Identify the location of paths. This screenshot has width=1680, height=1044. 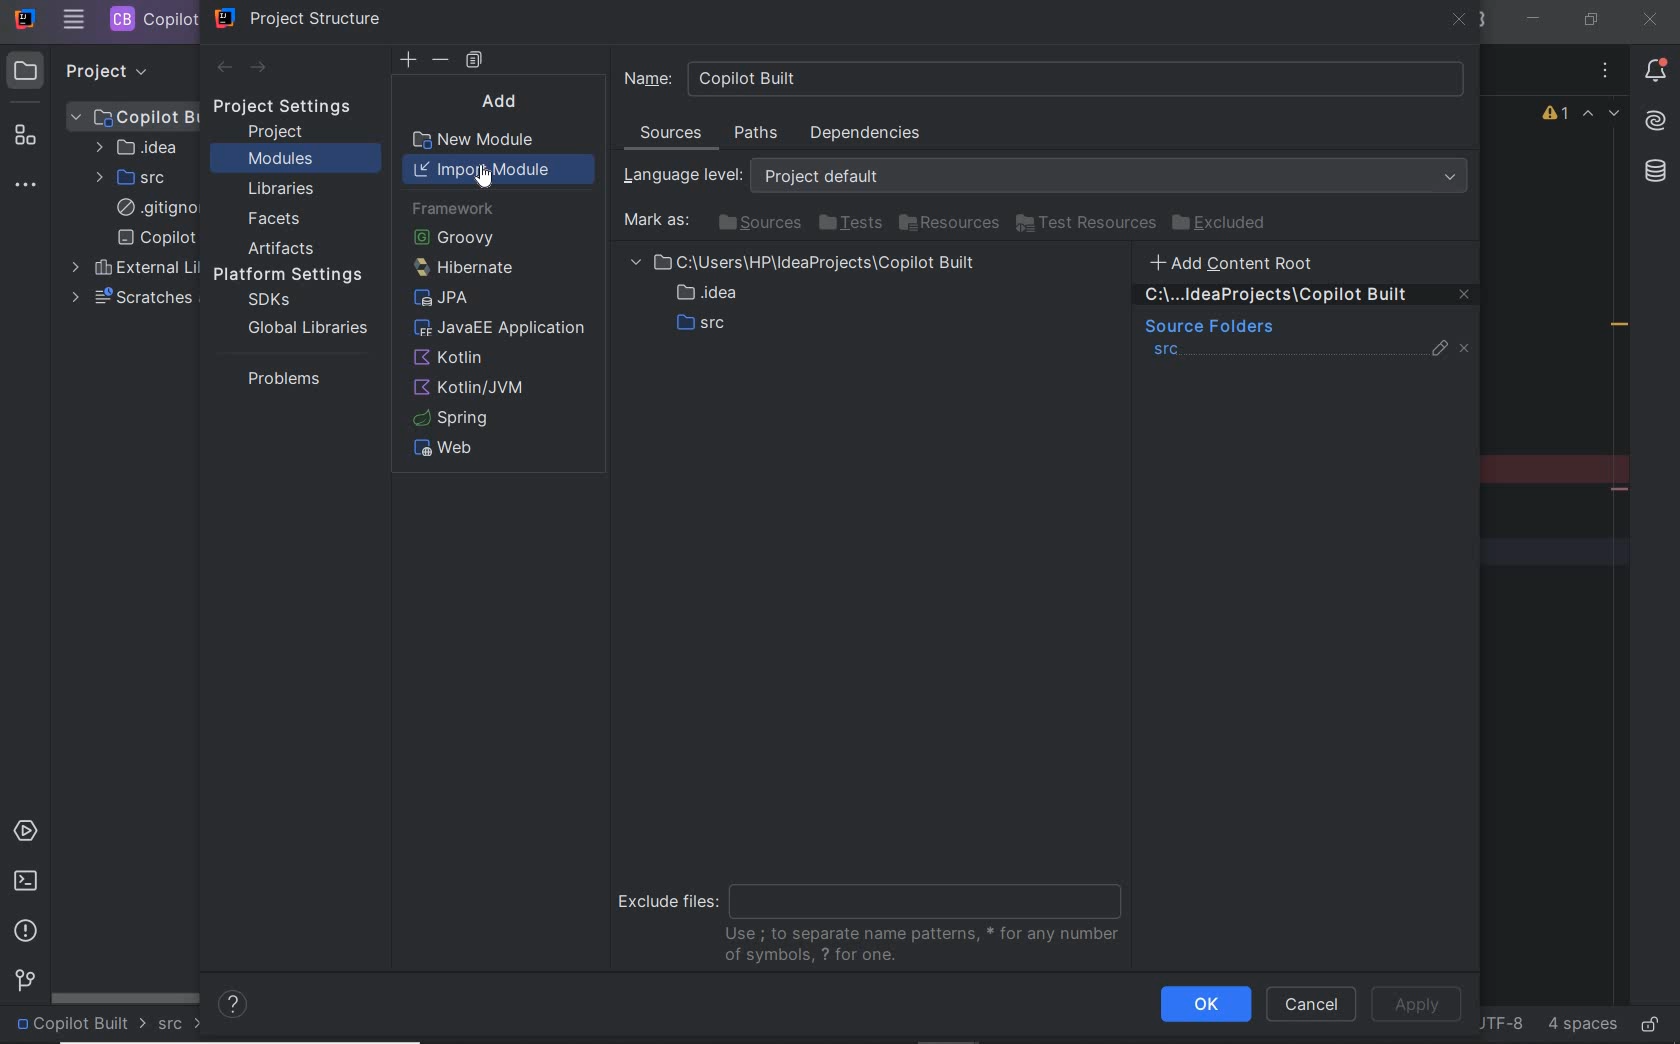
(759, 134).